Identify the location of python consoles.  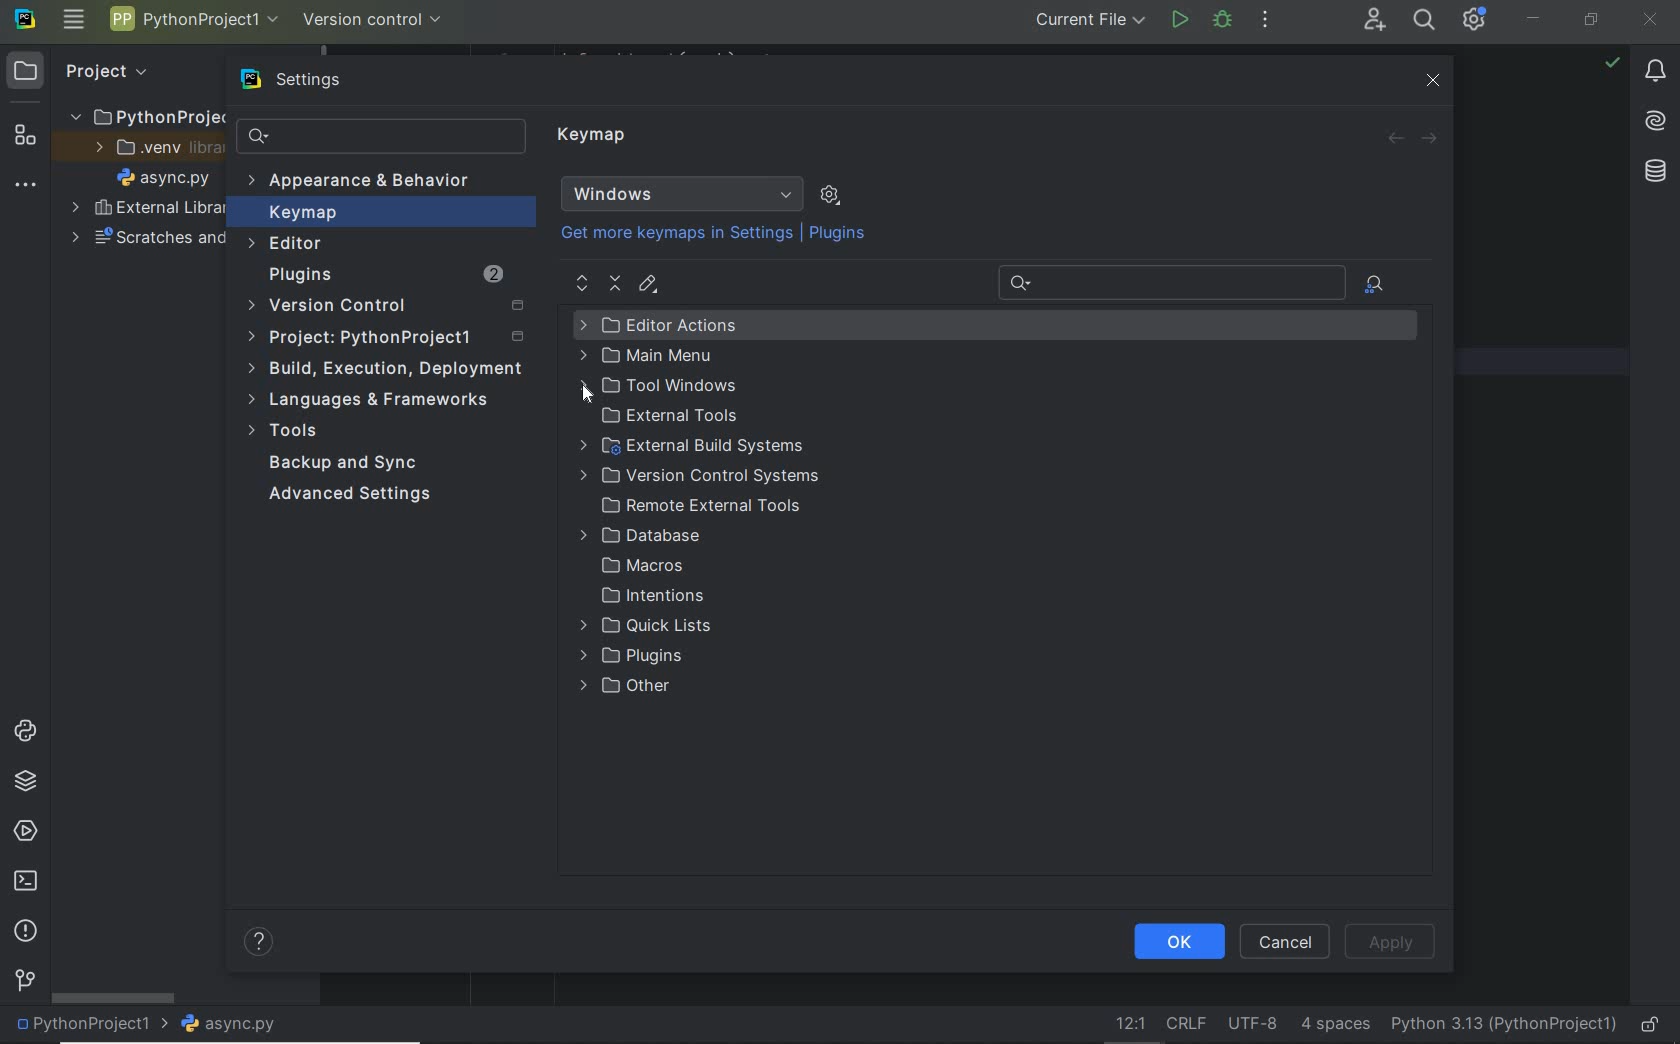
(23, 731).